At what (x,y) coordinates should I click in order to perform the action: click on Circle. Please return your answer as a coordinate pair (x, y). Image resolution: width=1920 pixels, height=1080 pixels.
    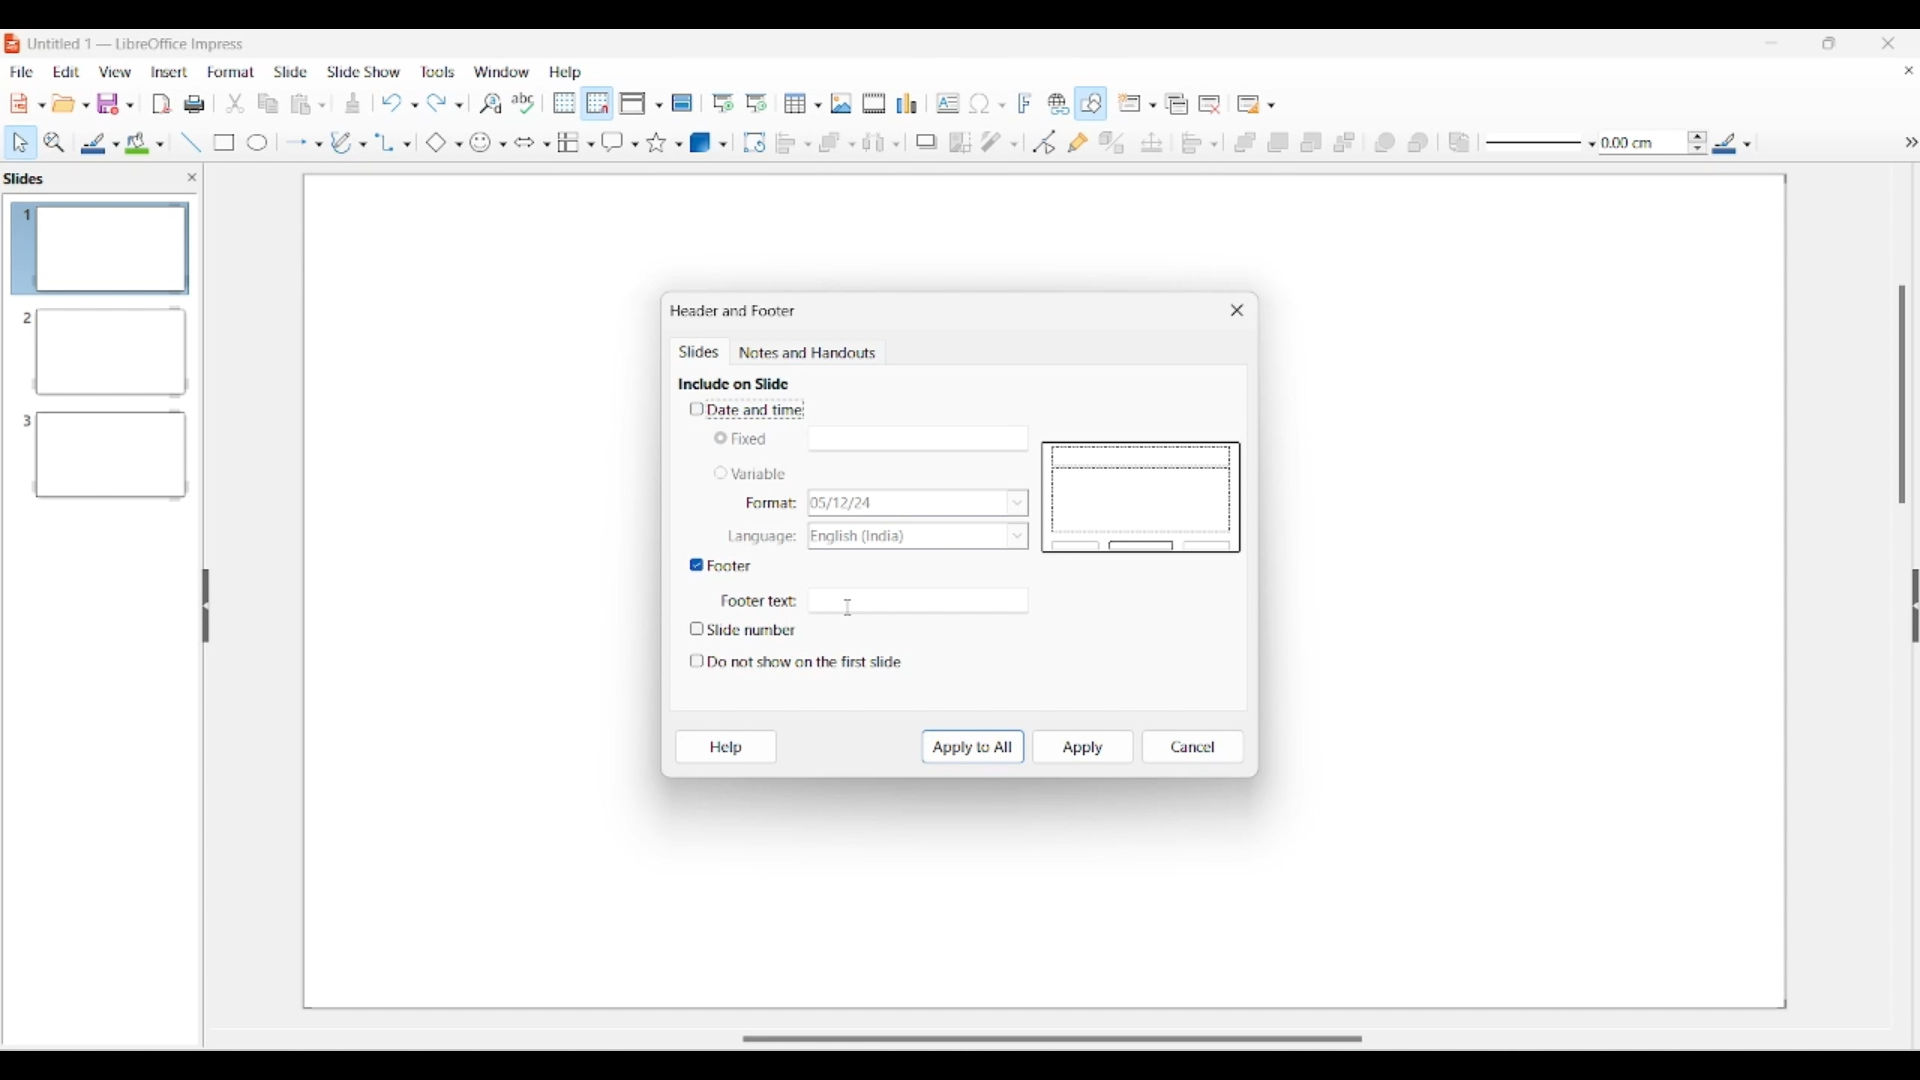
    Looking at the image, I should click on (256, 143).